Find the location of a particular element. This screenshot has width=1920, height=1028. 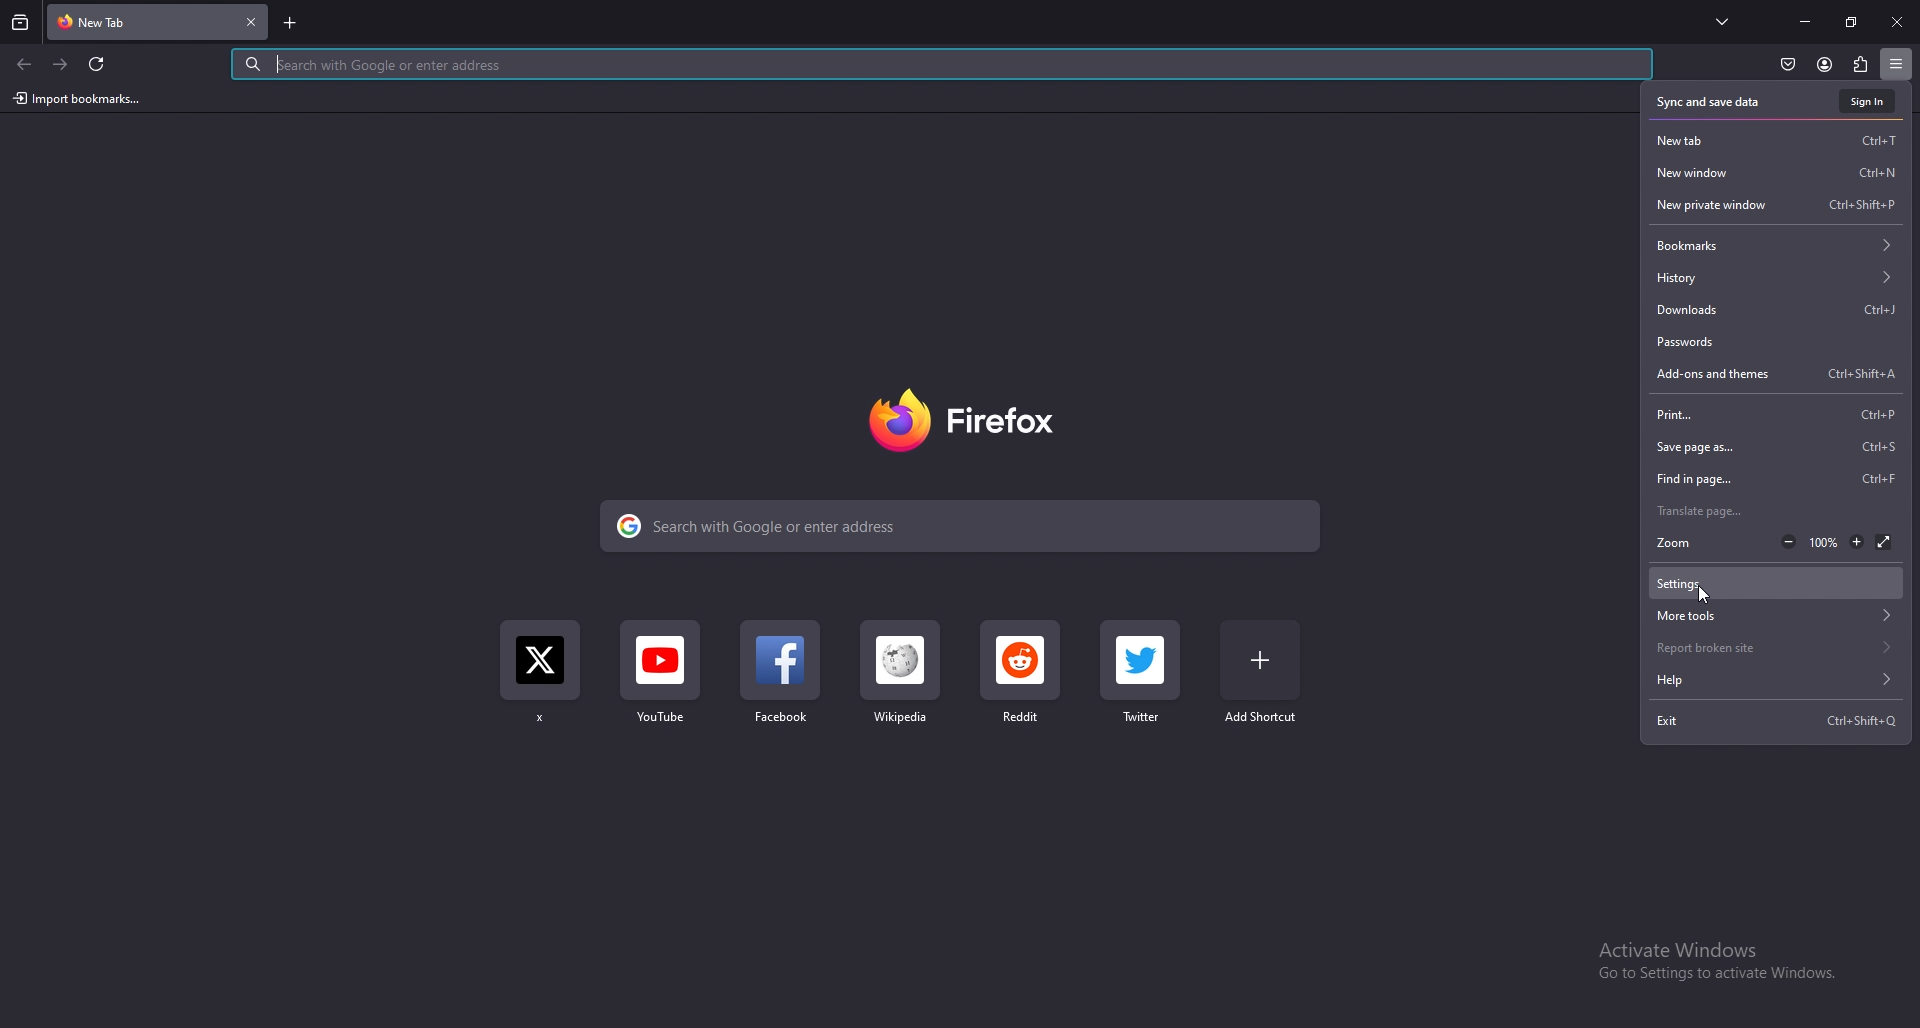

save page as is located at coordinates (1778, 448).